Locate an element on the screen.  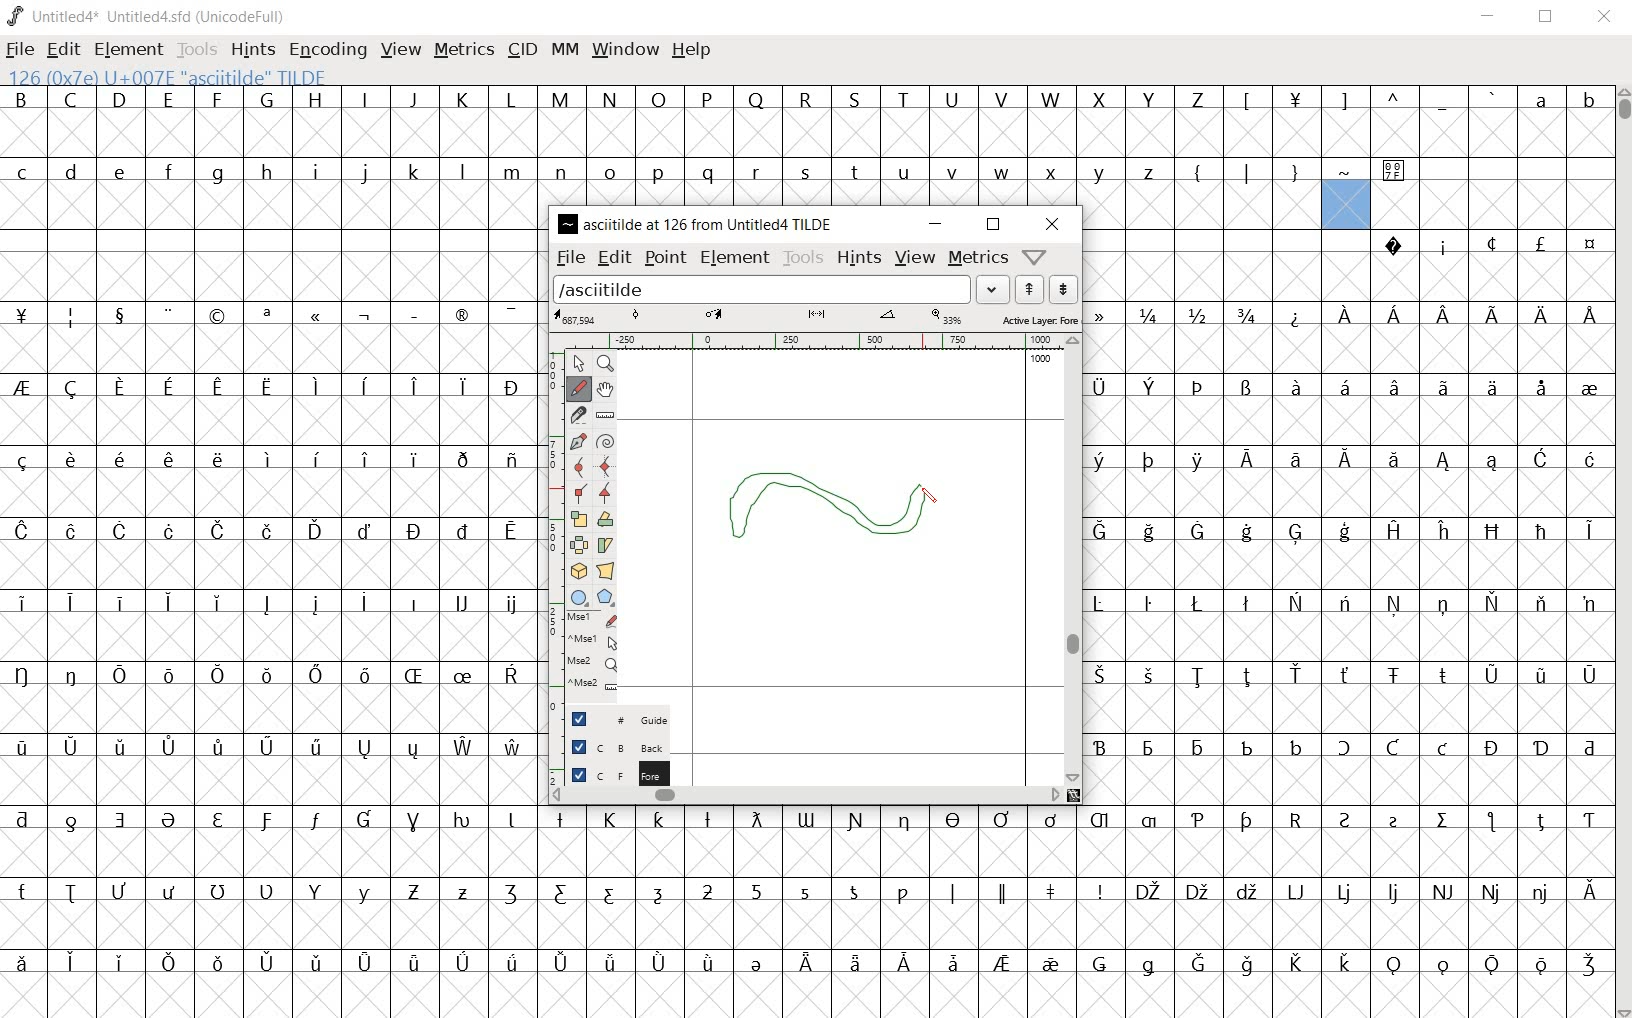
draw a freehand curve is located at coordinates (580, 386).